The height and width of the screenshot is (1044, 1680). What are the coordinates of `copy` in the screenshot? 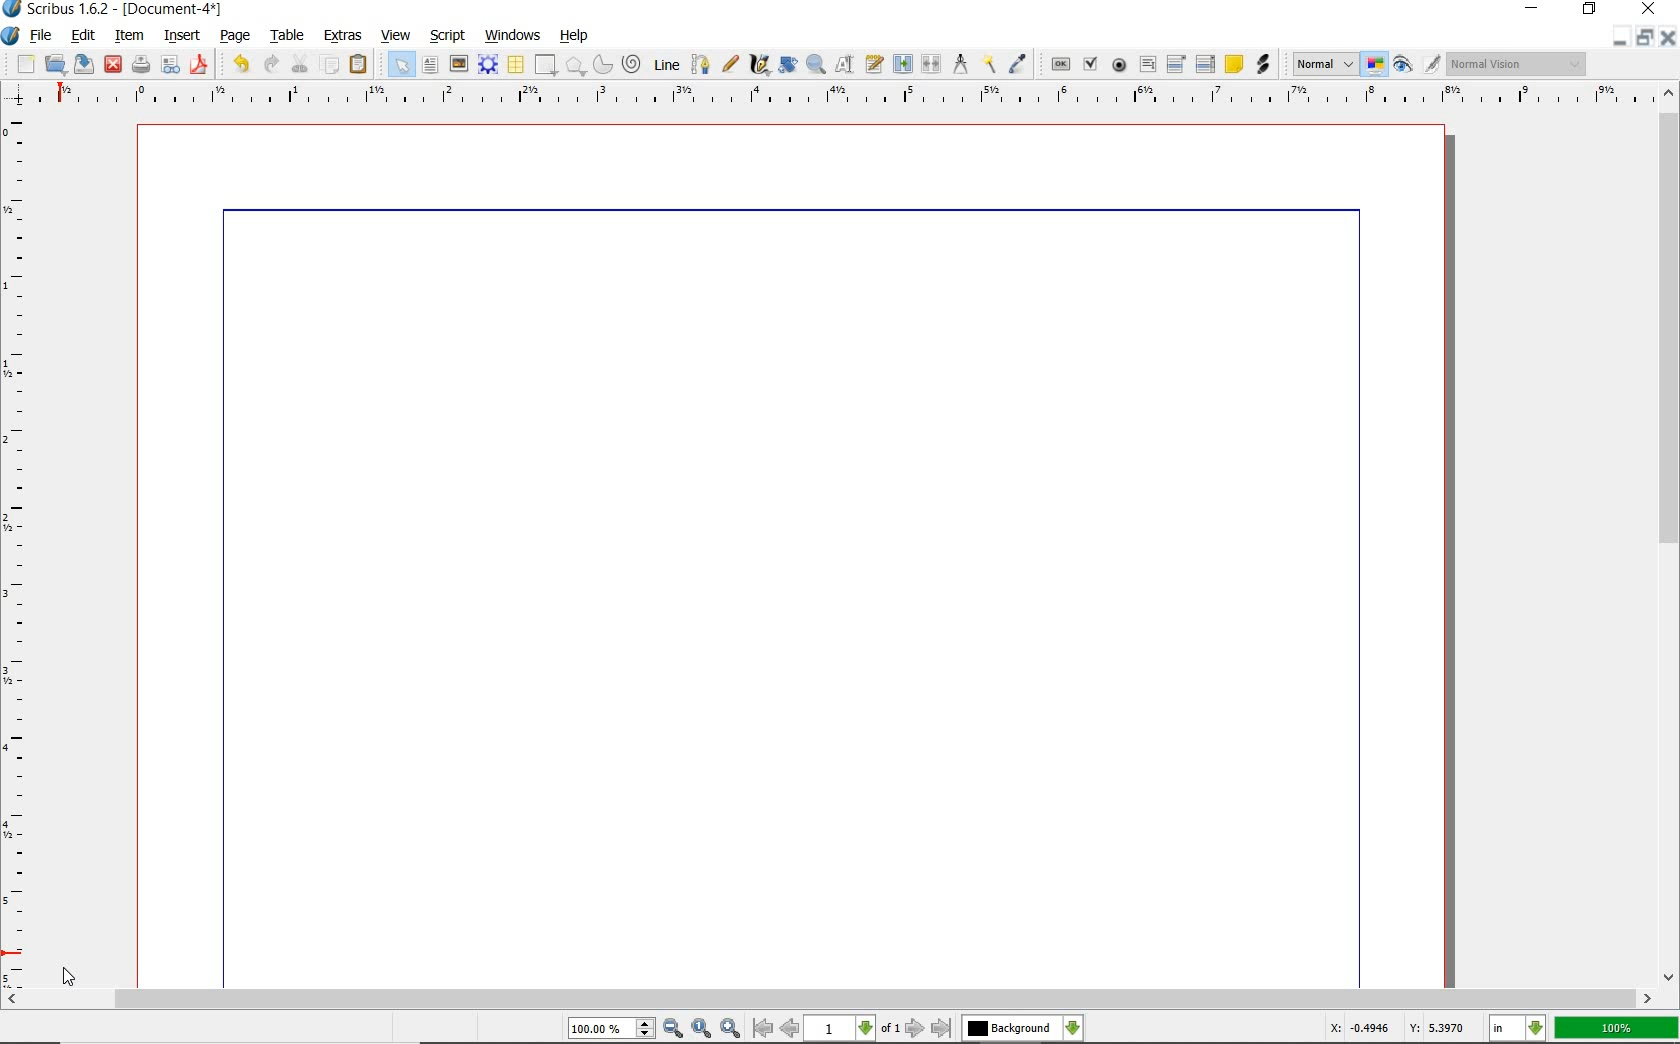 It's located at (330, 63).